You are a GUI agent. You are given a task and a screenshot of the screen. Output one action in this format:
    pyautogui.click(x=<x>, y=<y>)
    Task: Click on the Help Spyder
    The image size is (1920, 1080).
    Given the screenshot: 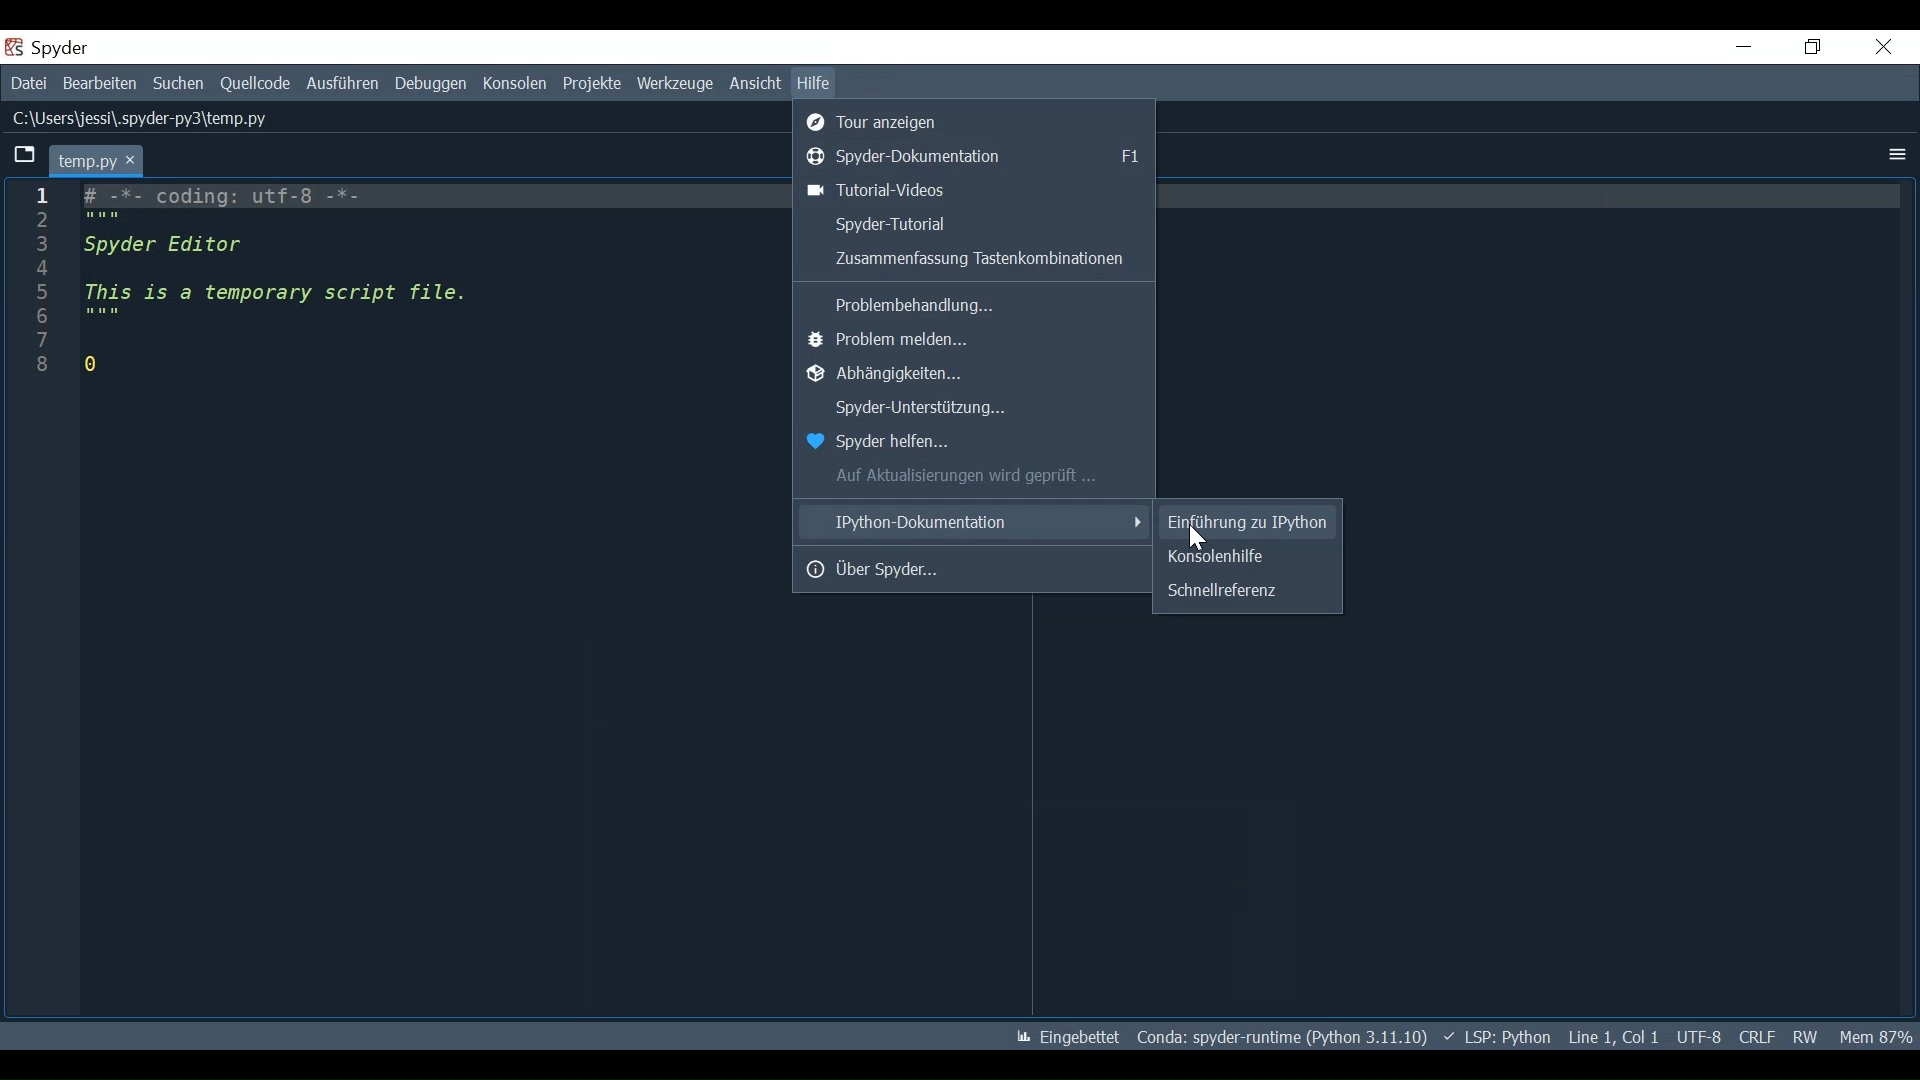 What is the action you would take?
    pyautogui.click(x=970, y=443)
    